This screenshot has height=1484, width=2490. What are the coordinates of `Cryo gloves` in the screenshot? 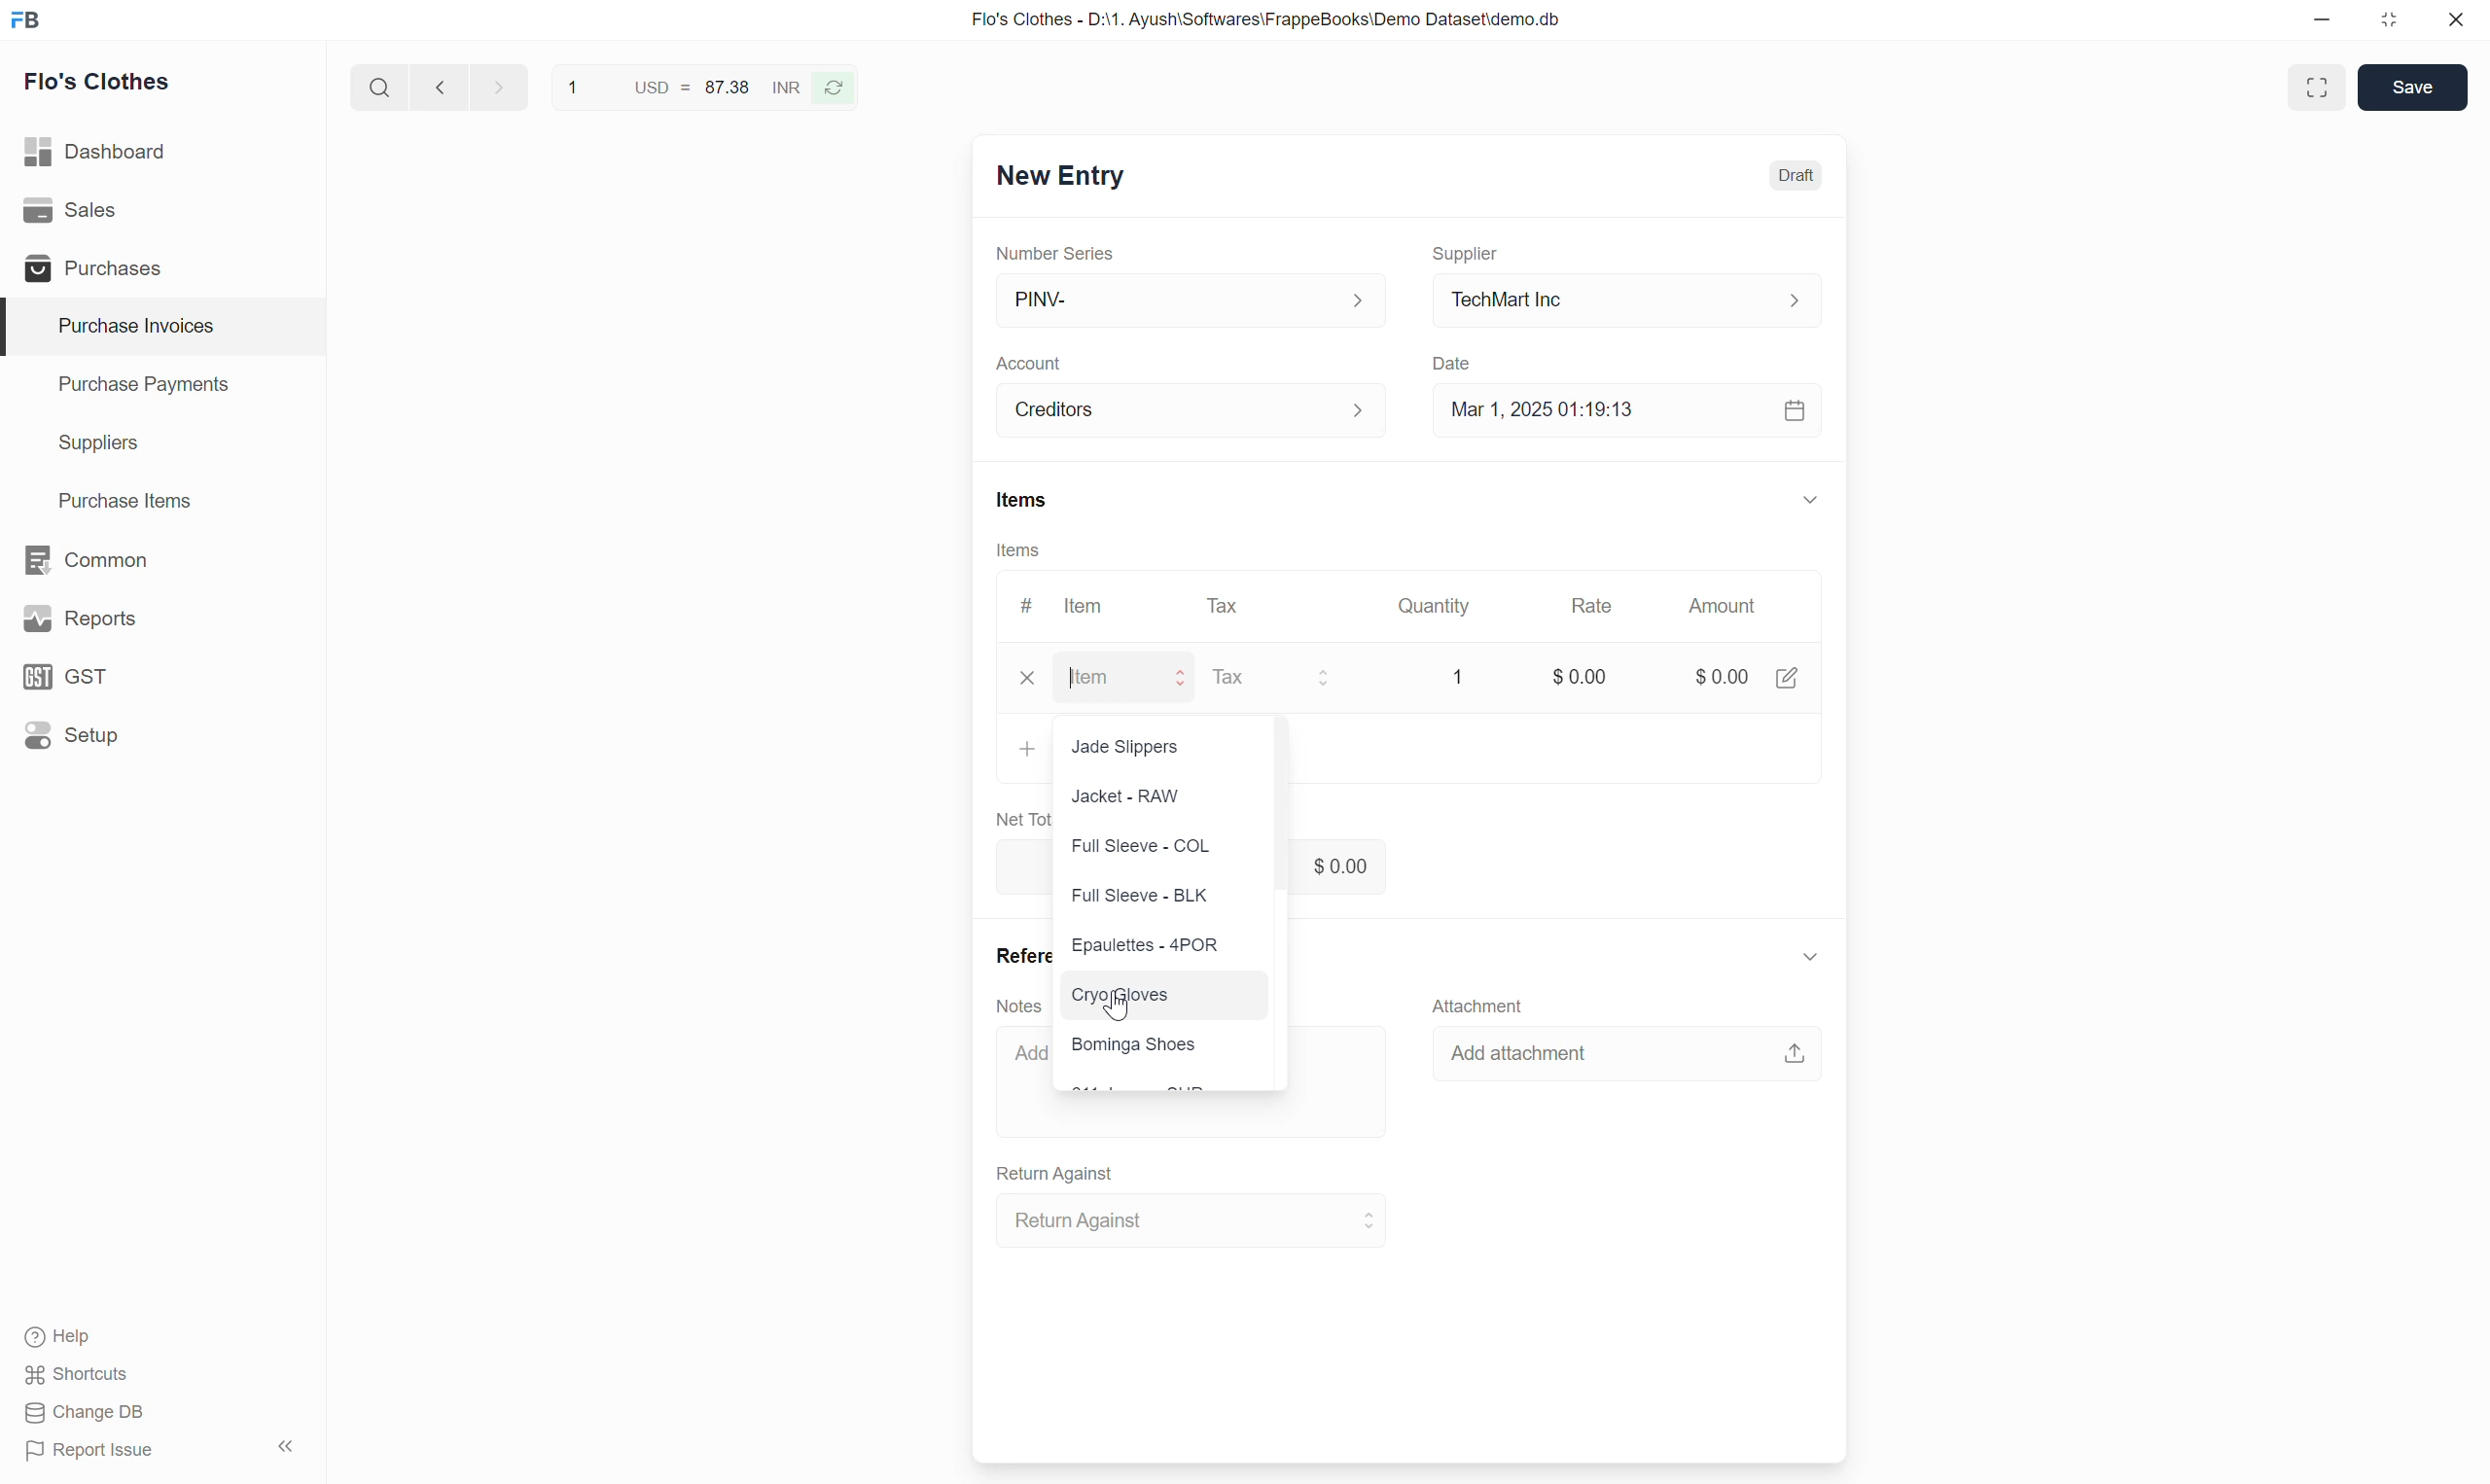 It's located at (1130, 995).